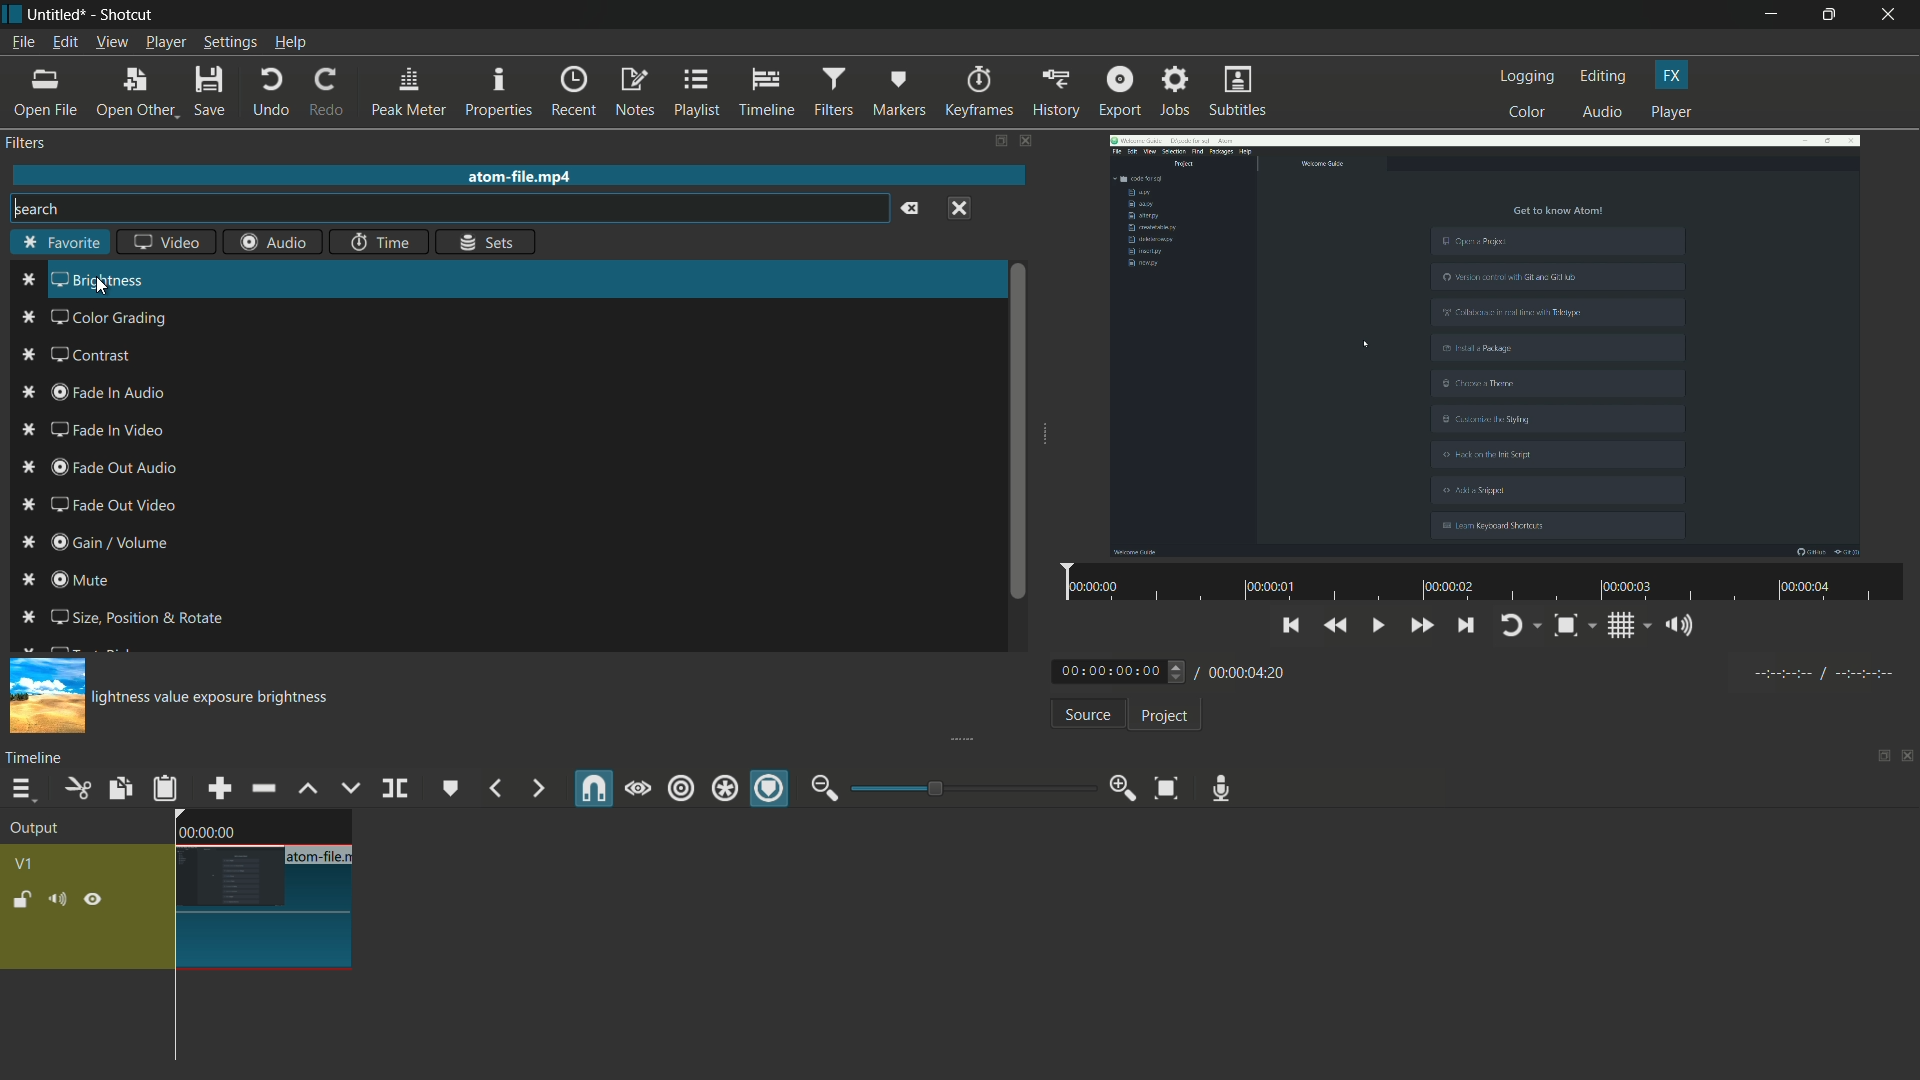  What do you see at coordinates (1479, 584) in the screenshot?
I see `video time` at bounding box center [1479, 584].